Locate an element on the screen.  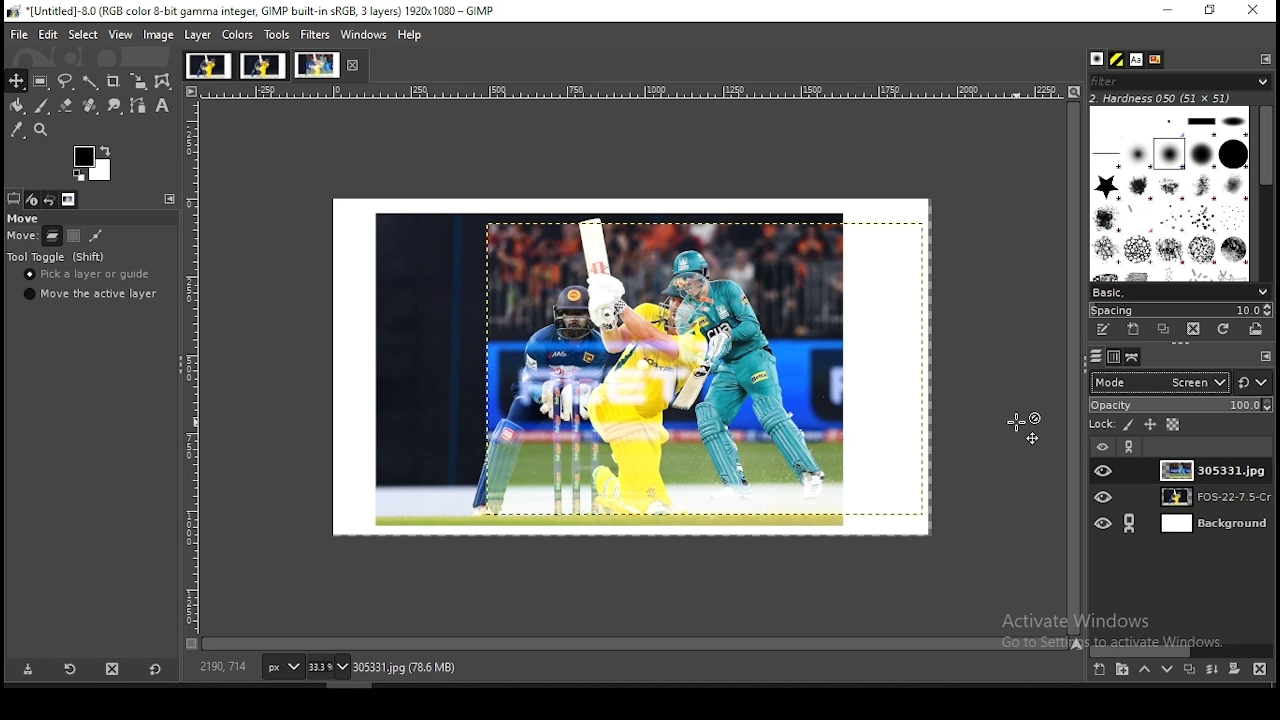
link is located at coordinates (1128, 523).